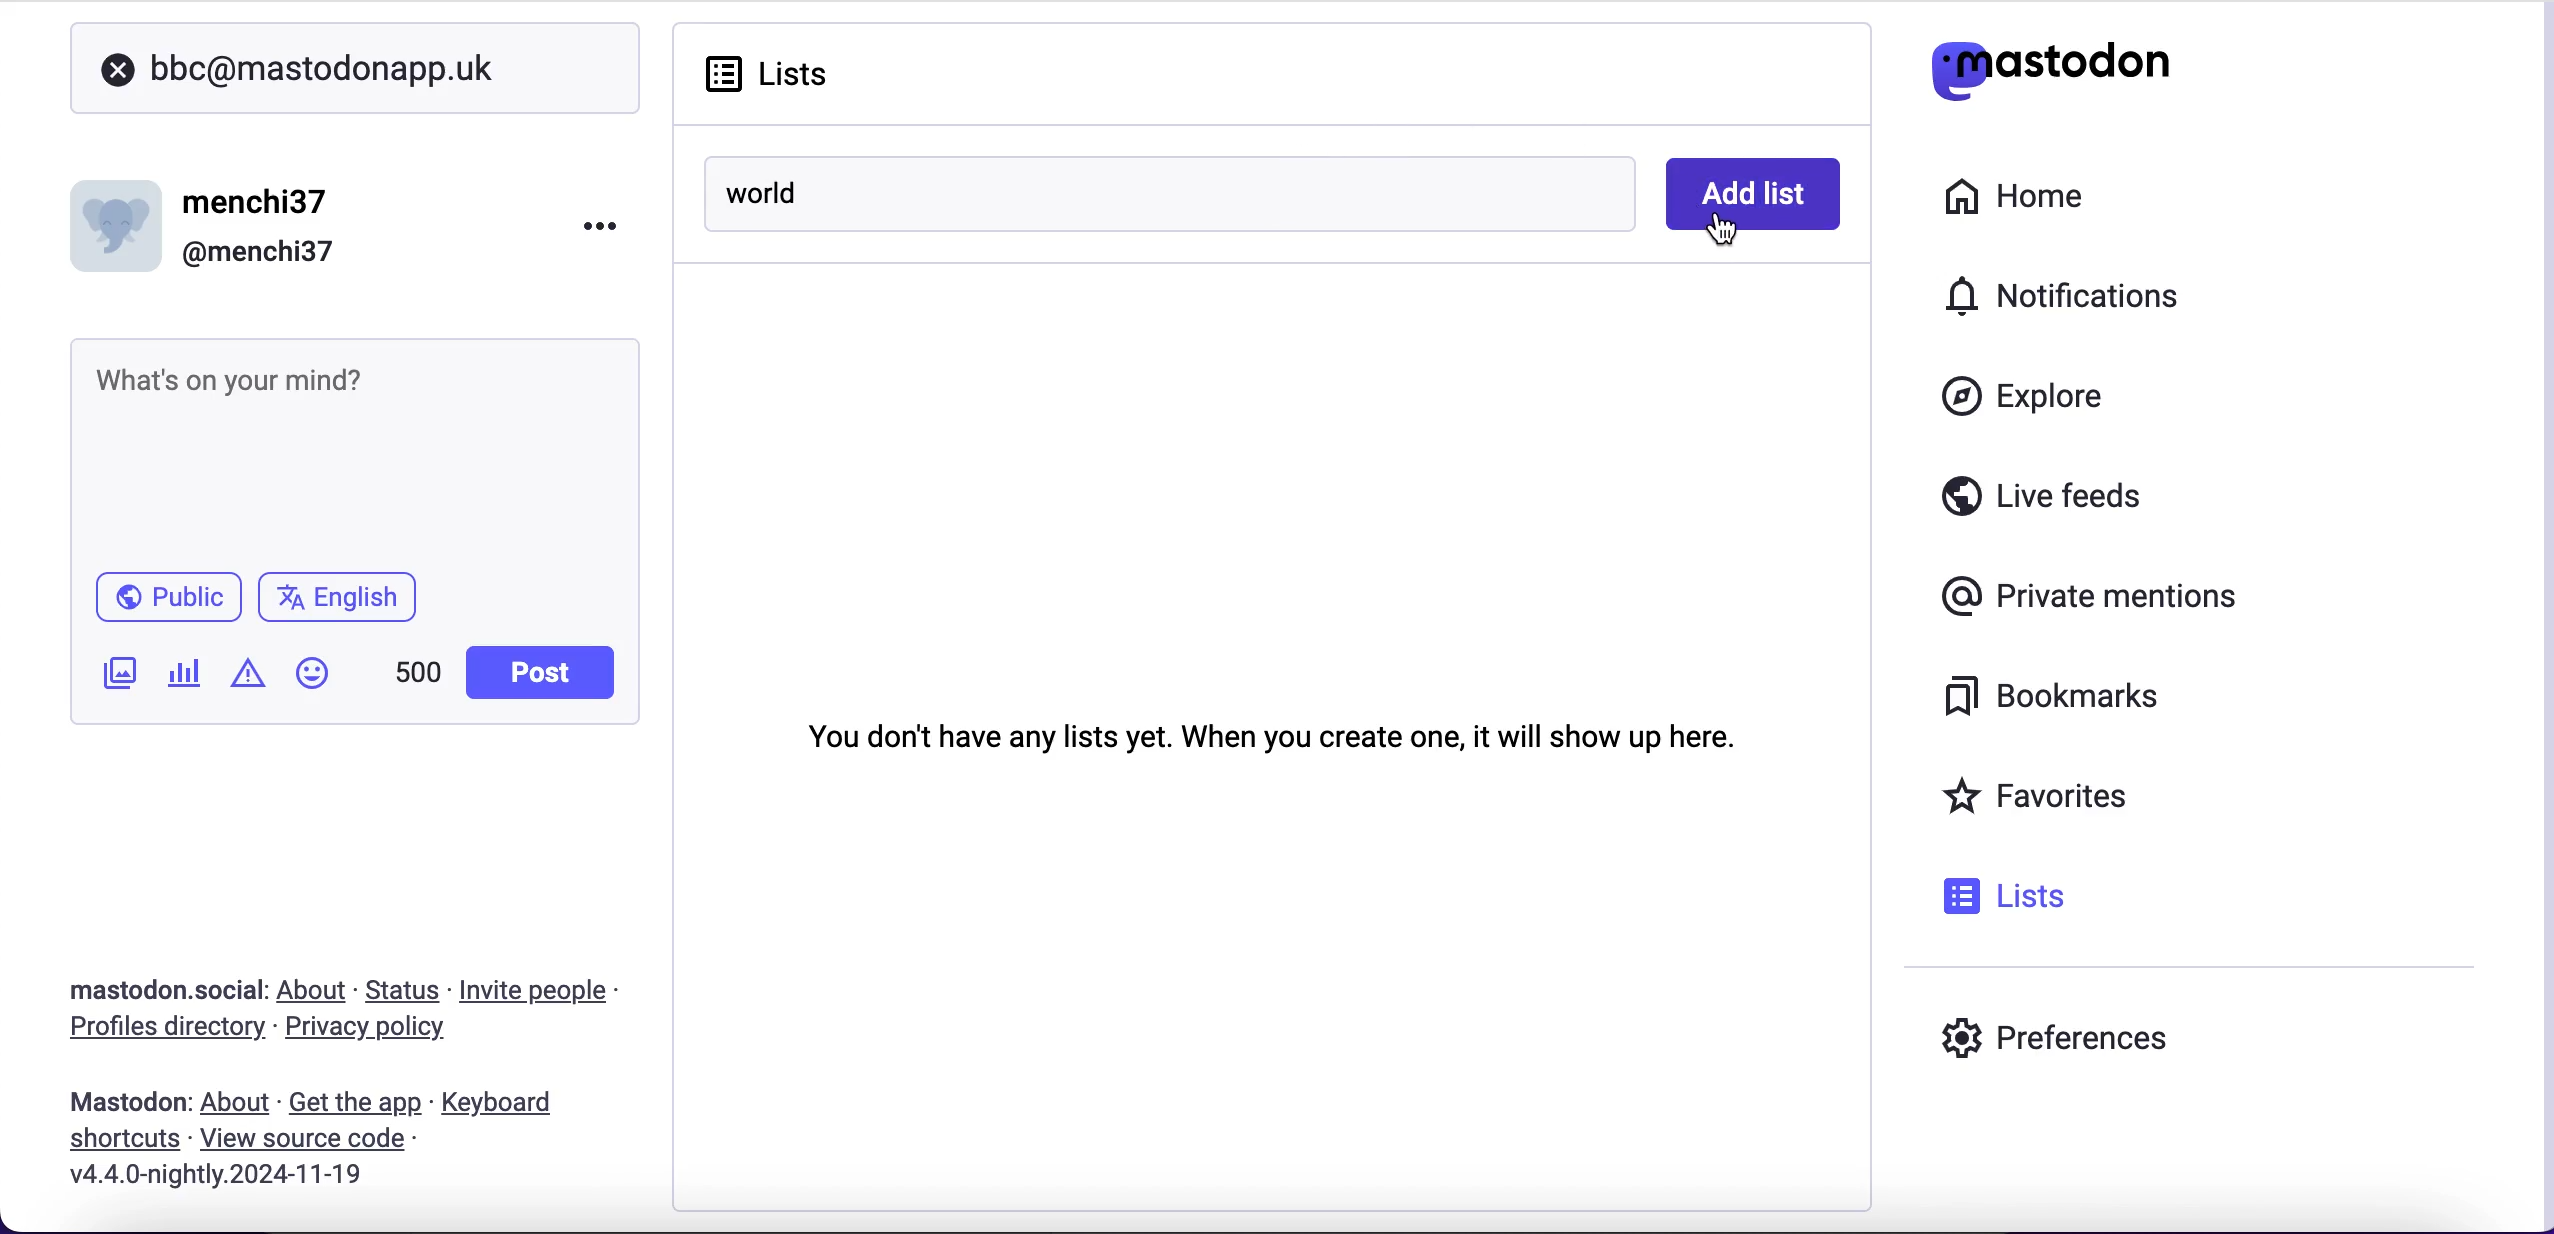 The image size is (2554, 1234). Describe the element at coordinates (354, 450) in the screenshot. I see `post what's n your mind` at that location.